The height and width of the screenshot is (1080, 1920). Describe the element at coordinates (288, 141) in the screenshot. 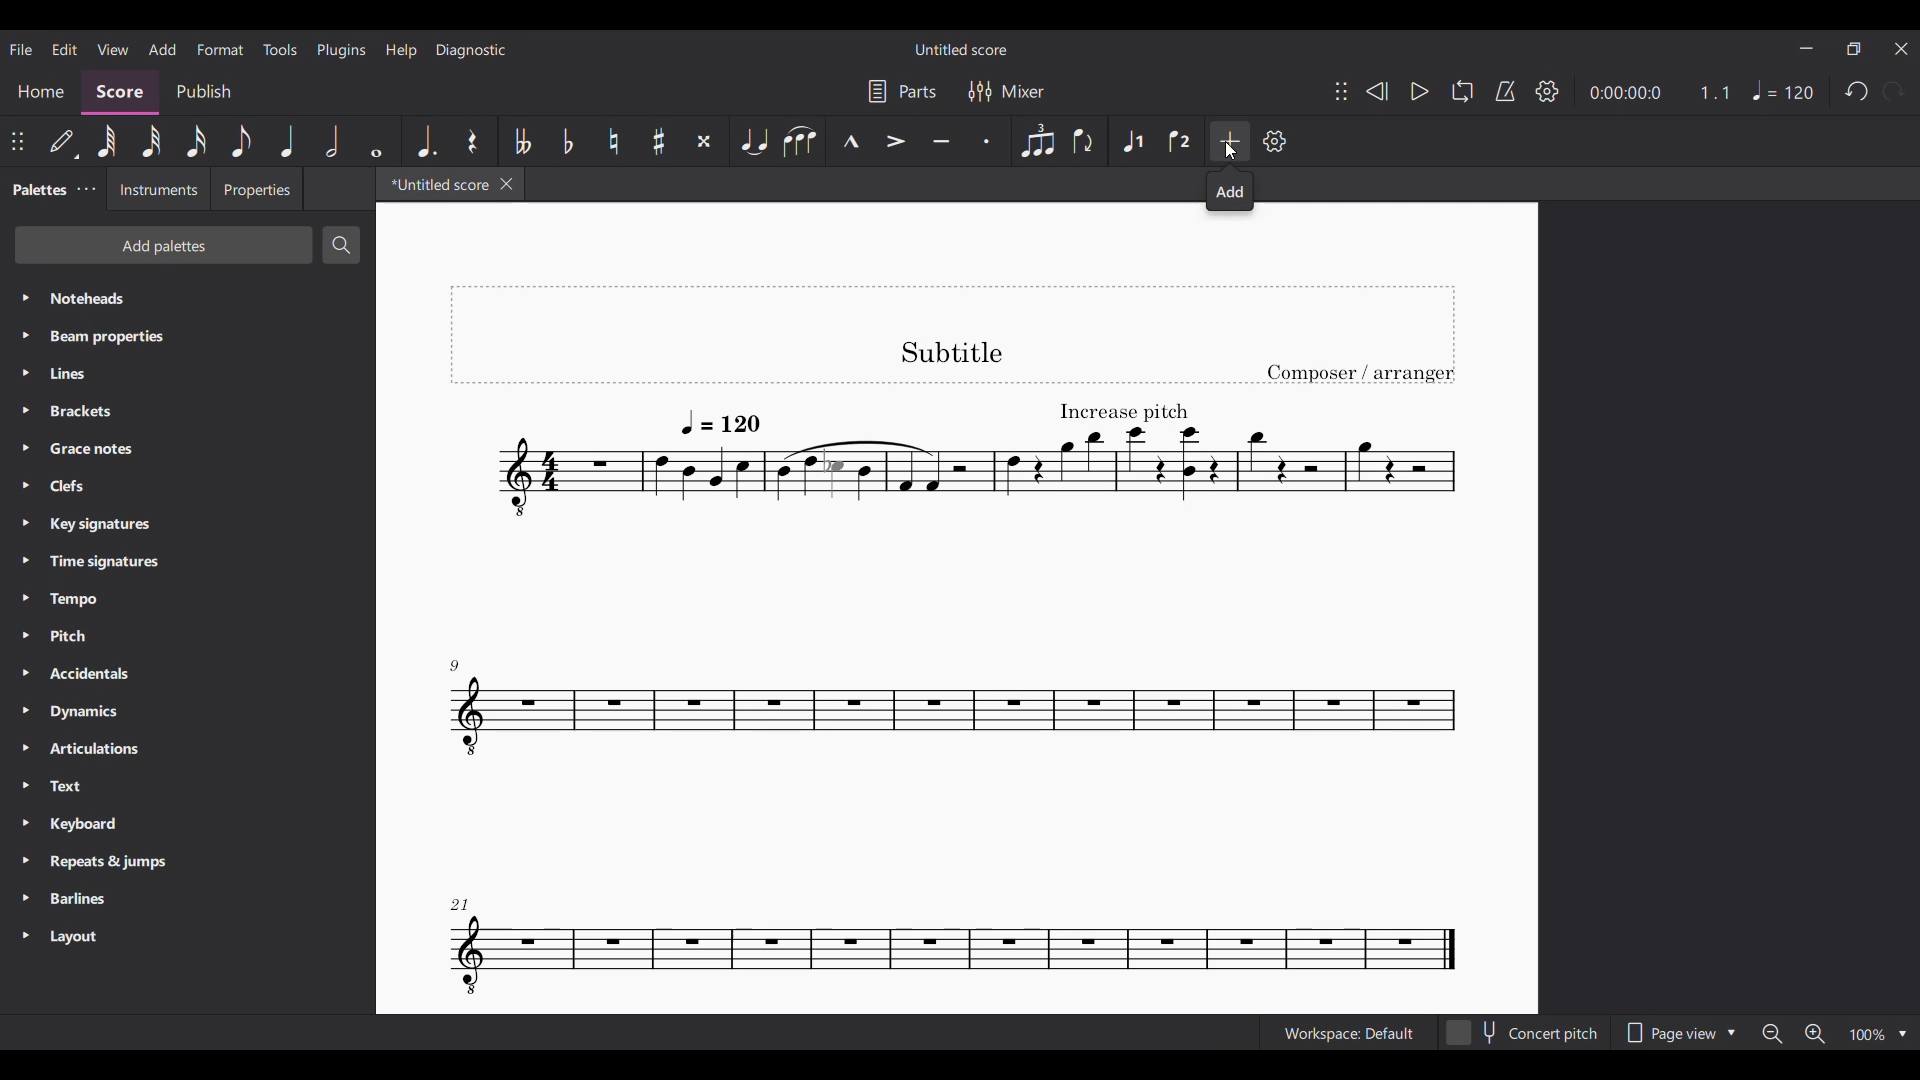

I see `Quarter note` at that location.